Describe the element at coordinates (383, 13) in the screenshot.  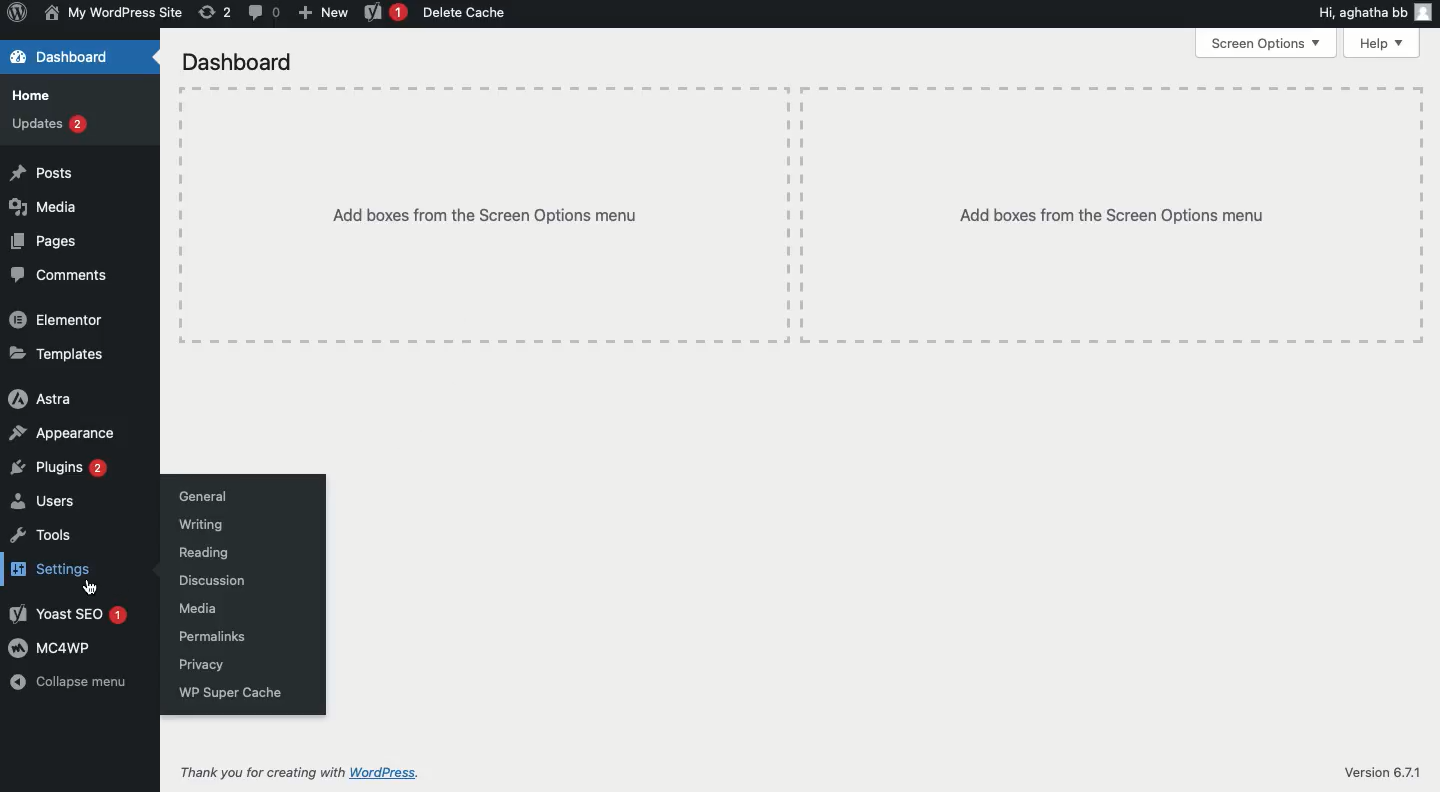
I see `Yoast 1` at that location.